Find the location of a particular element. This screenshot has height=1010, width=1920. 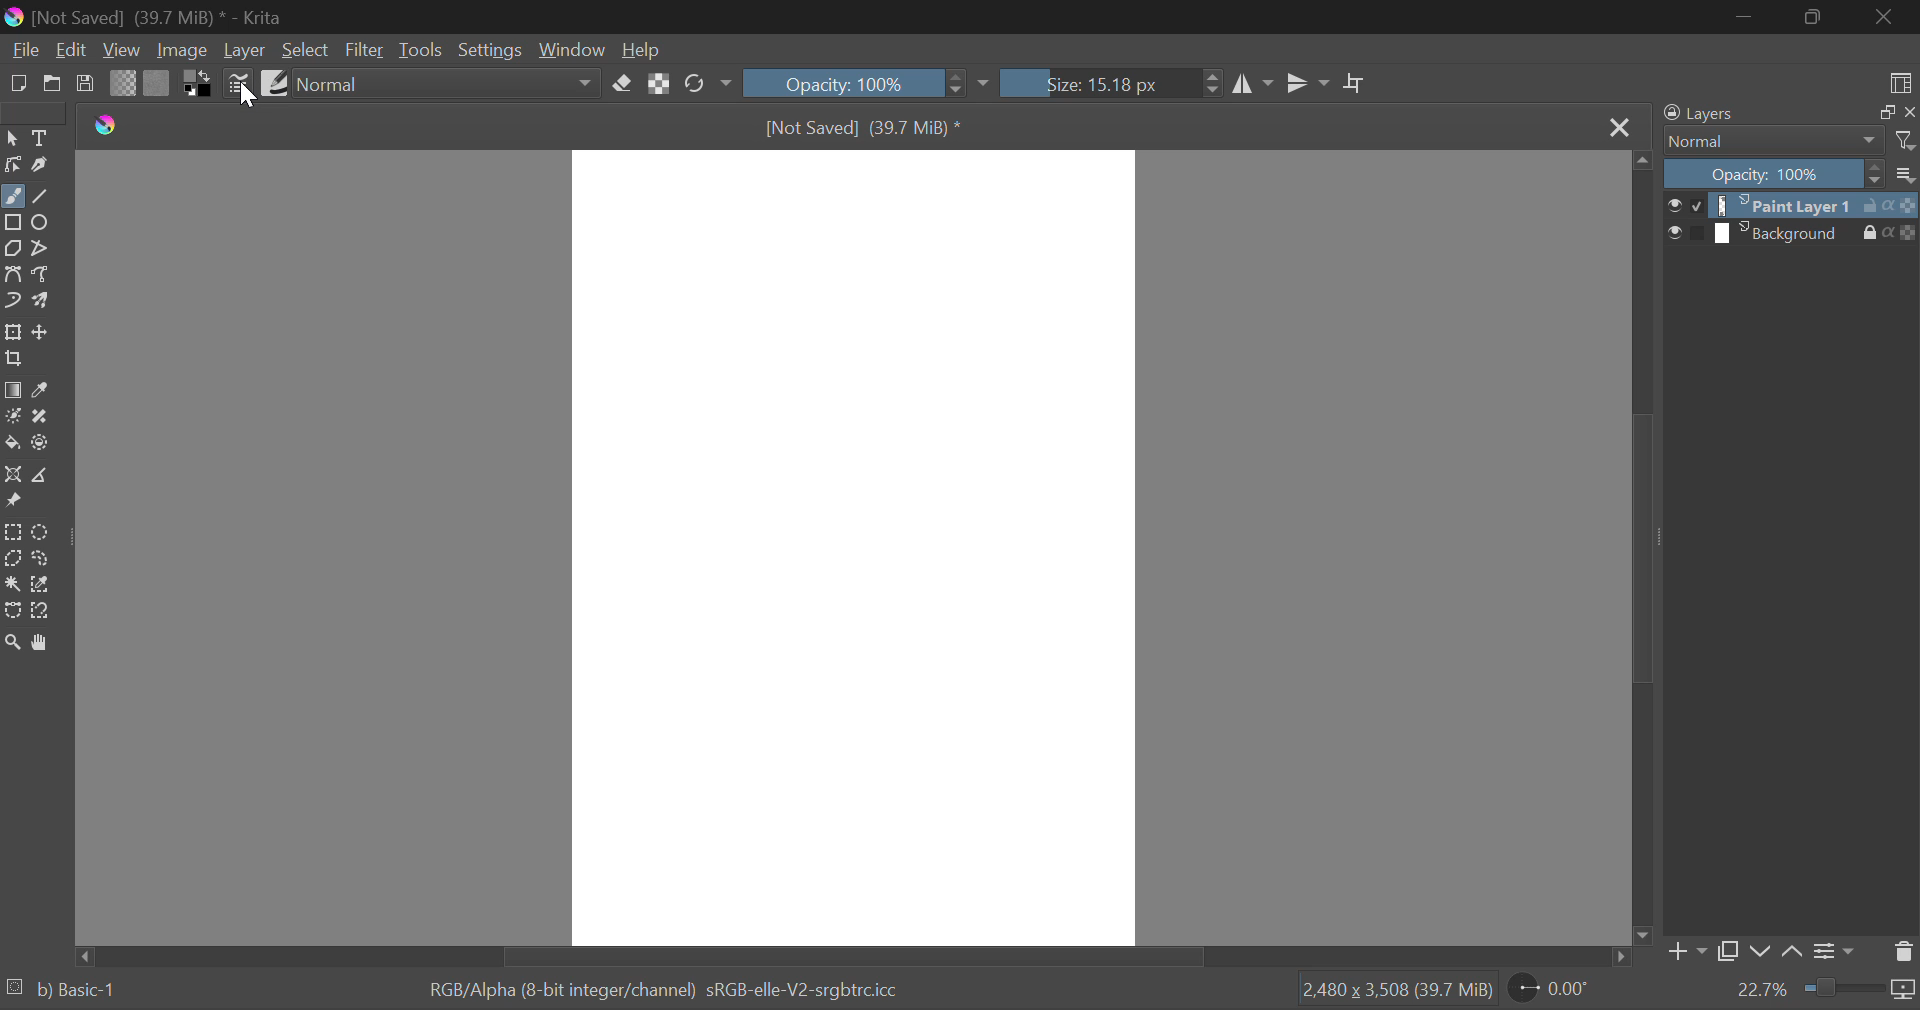

Bezier Curve is located at coordinates (16, 274).